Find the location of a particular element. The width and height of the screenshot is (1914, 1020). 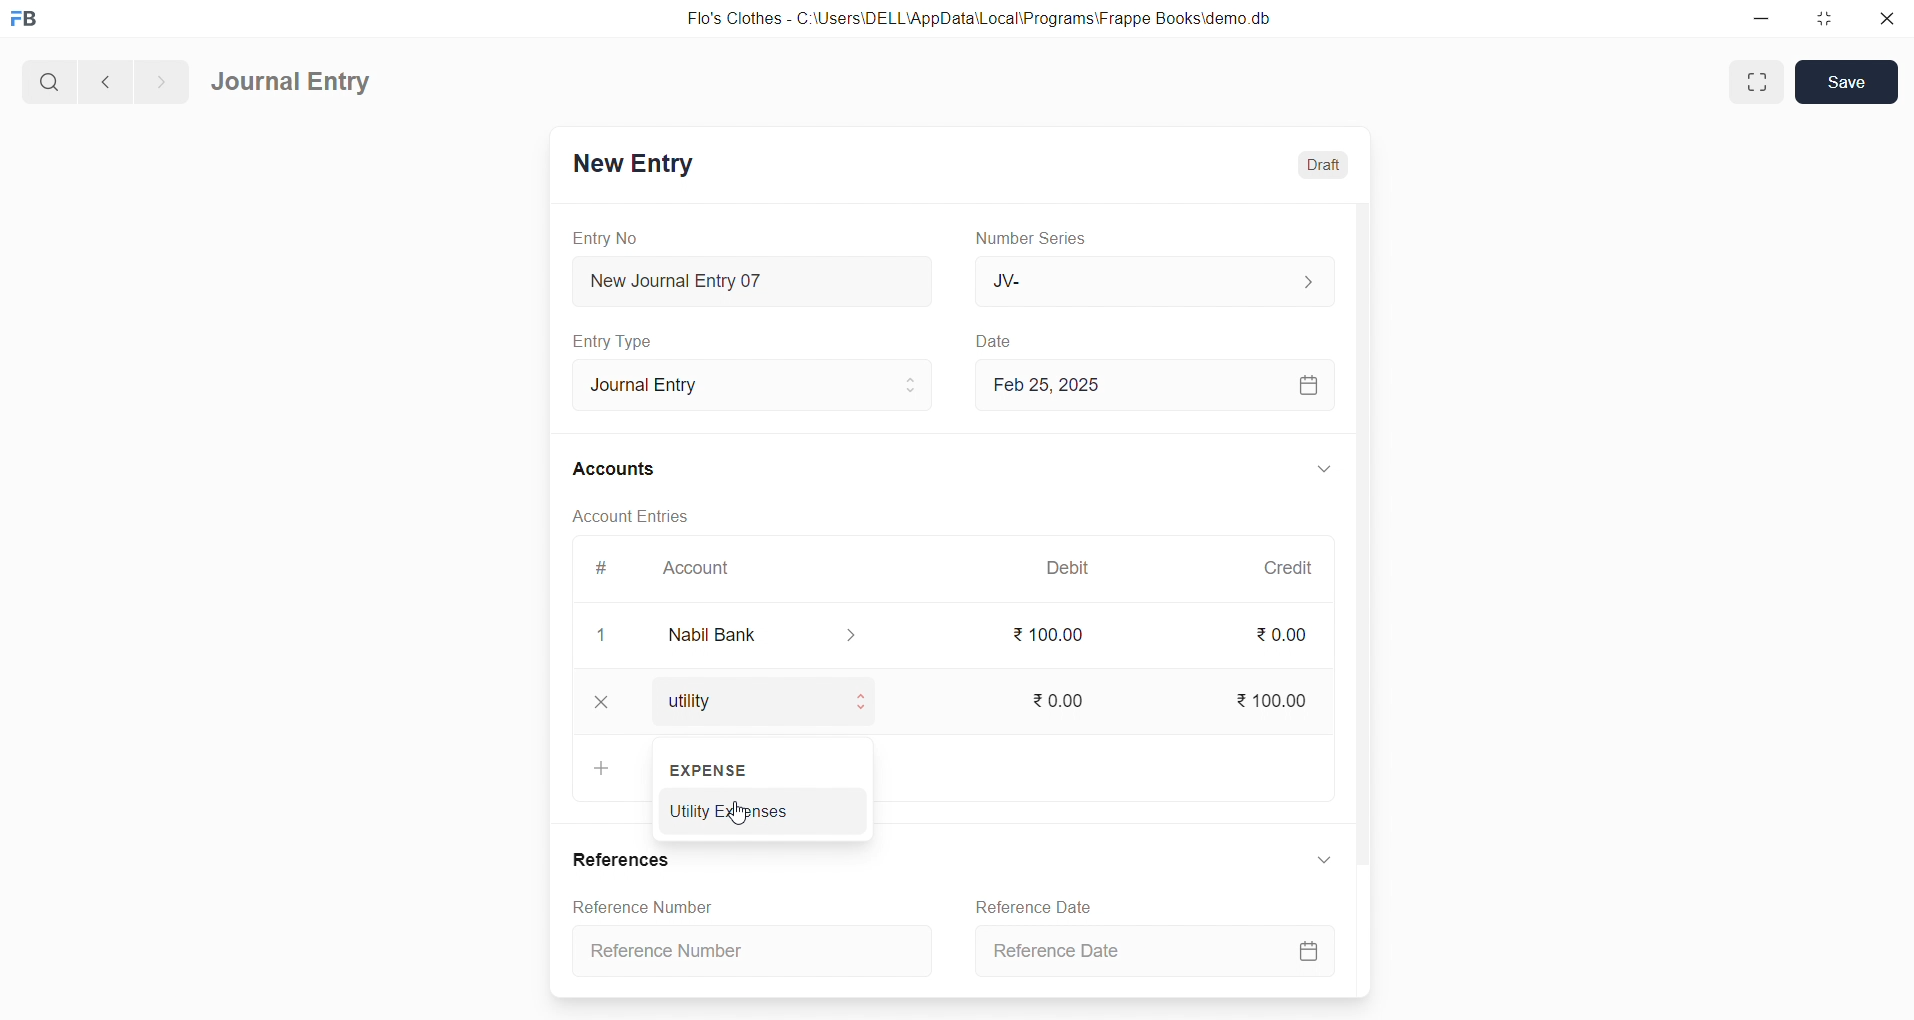

vertical scroll bar is located at coordinates (1362, 597).